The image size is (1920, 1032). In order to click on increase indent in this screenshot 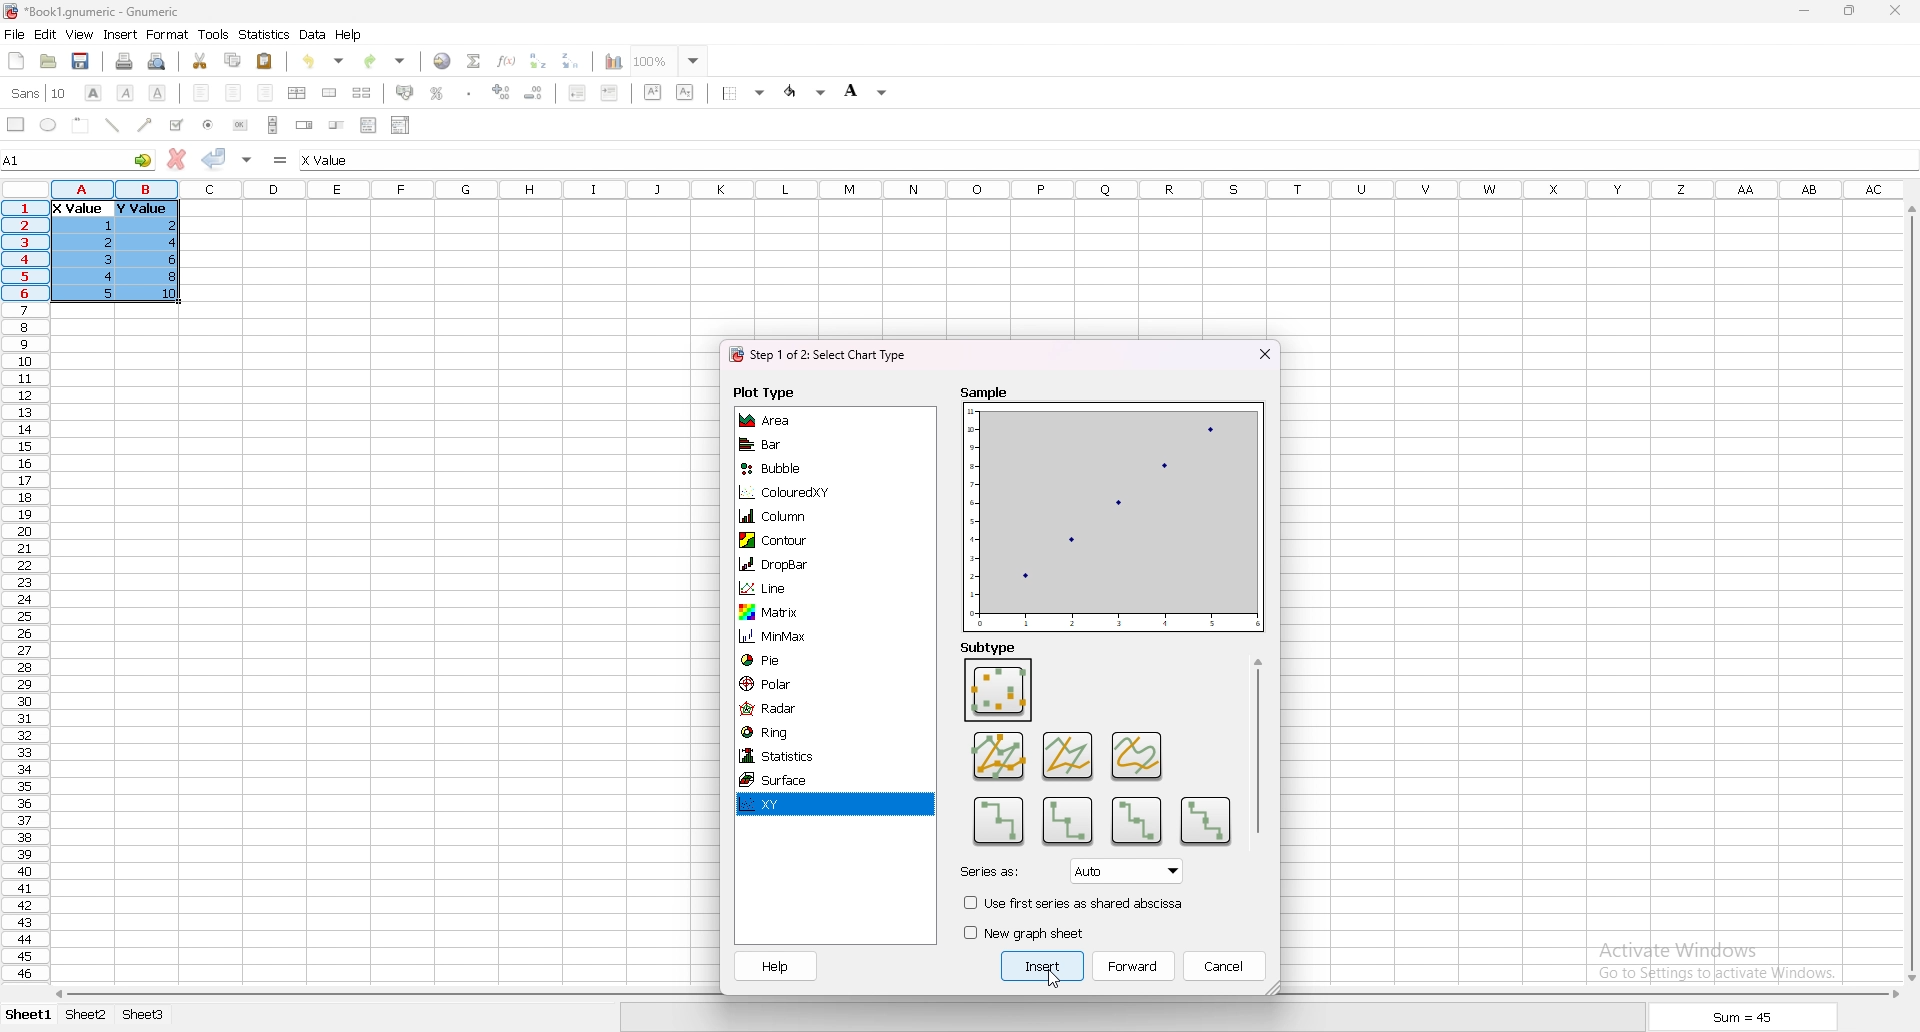, I will do `click(610, 92)`.